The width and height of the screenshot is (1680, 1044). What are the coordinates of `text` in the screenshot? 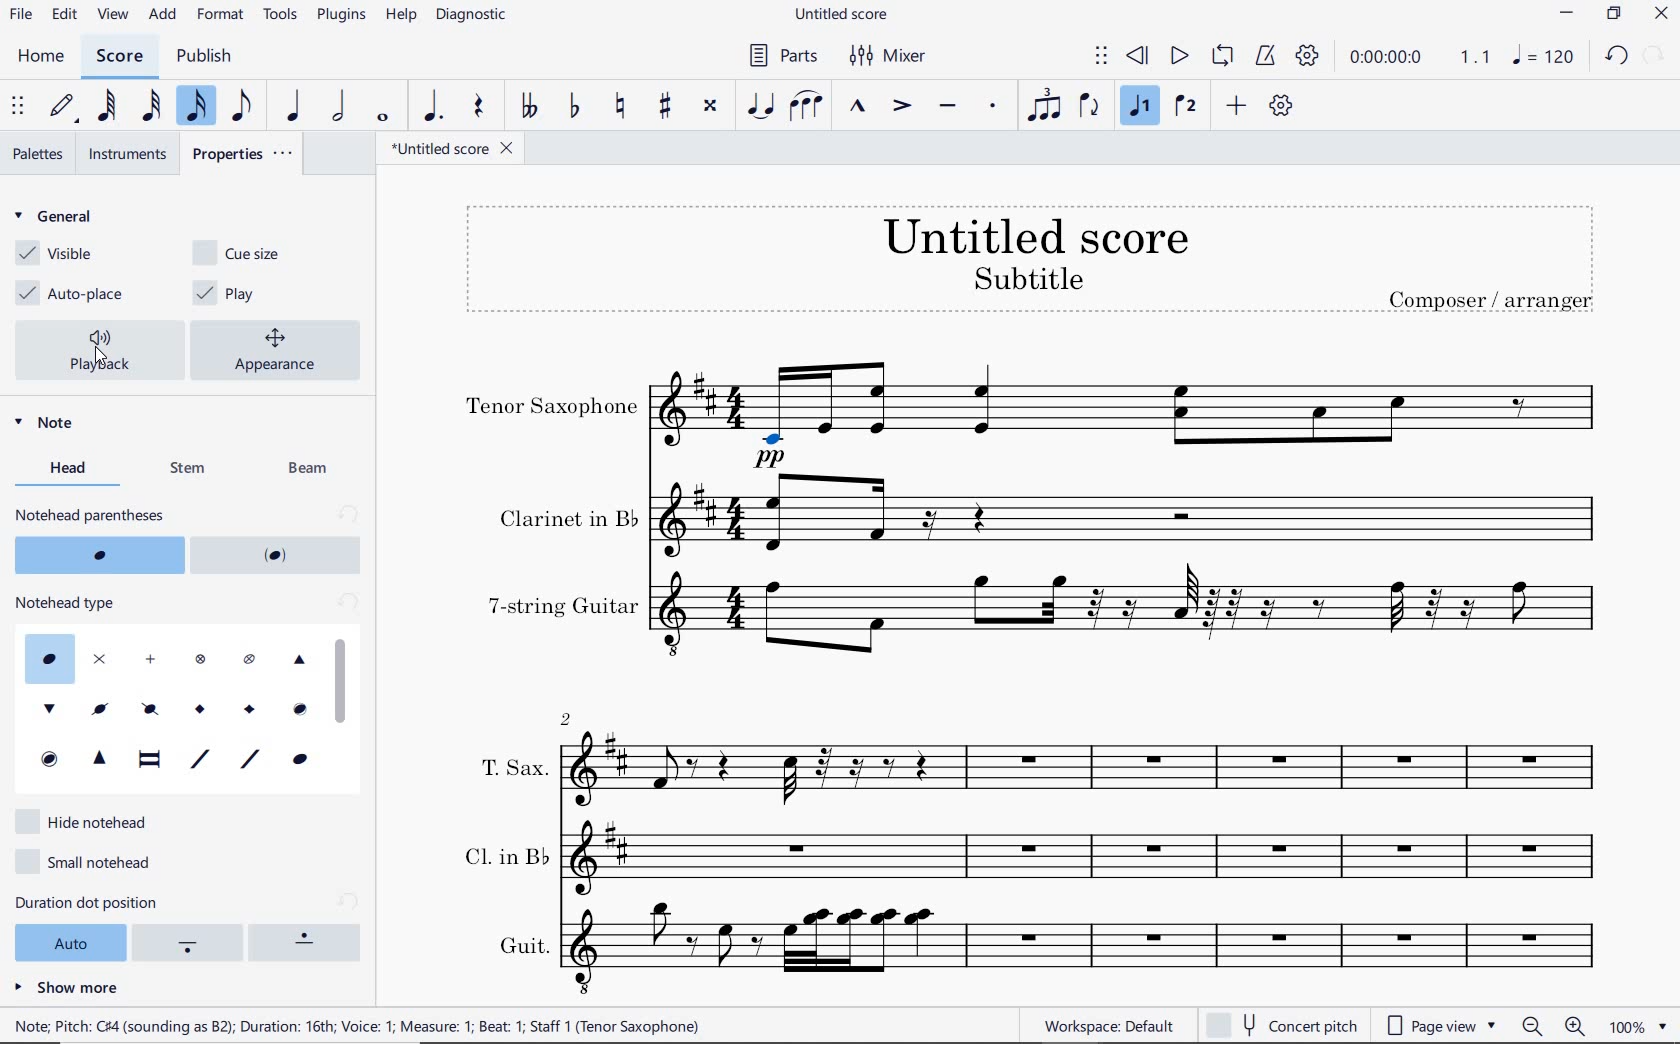 It's located at (1490, 298).